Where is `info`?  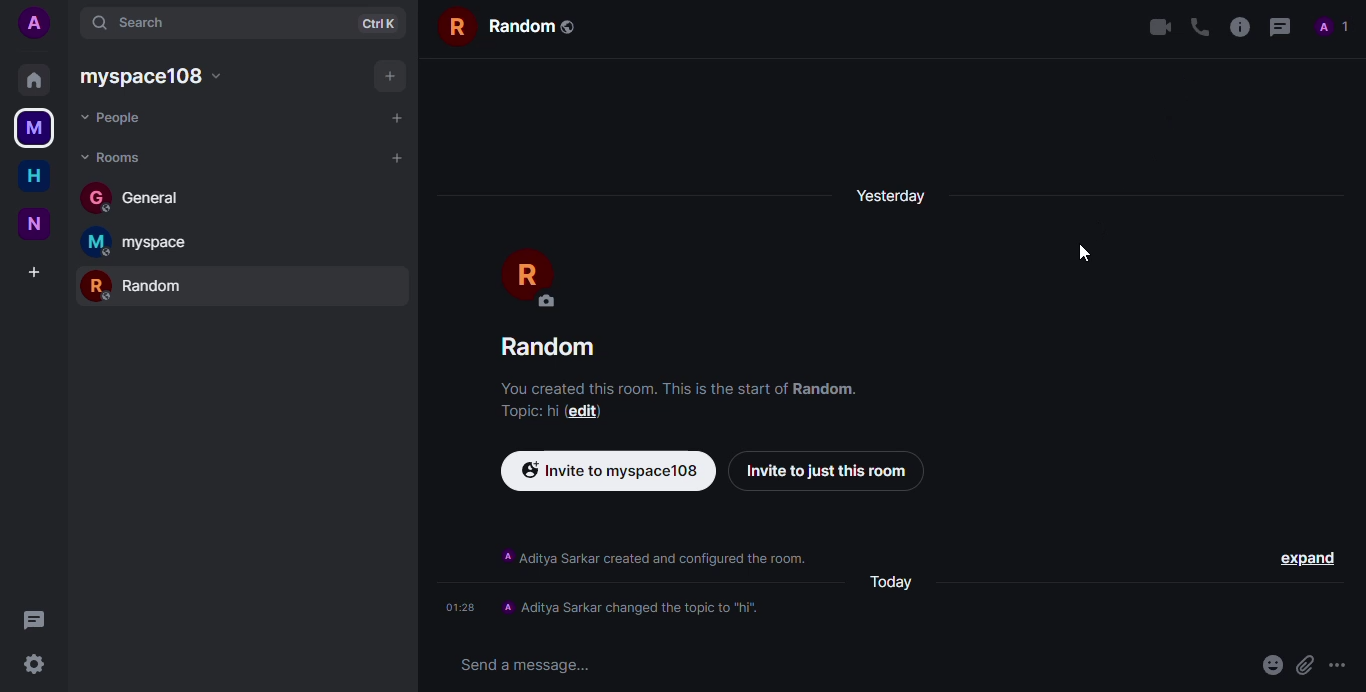
info is located at coordinates (1240, 27).